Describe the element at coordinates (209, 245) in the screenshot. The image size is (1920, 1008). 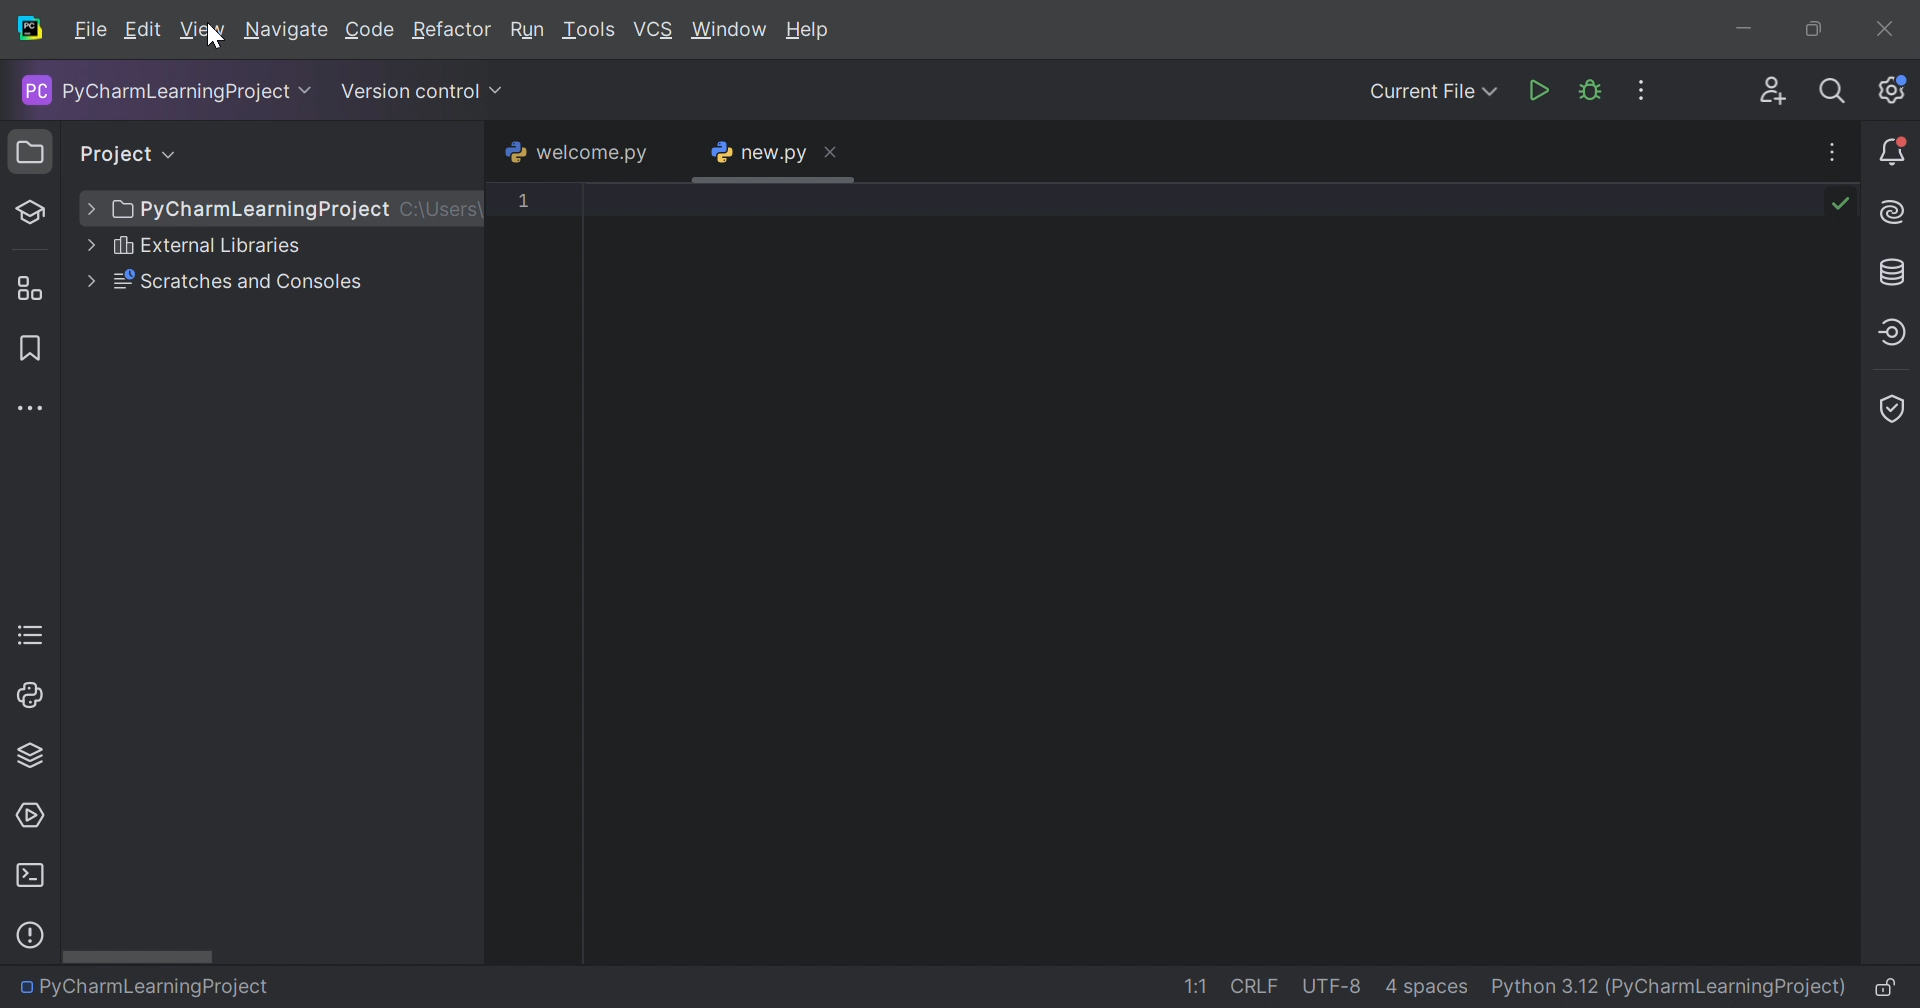
I see `External Libraries` at that location.